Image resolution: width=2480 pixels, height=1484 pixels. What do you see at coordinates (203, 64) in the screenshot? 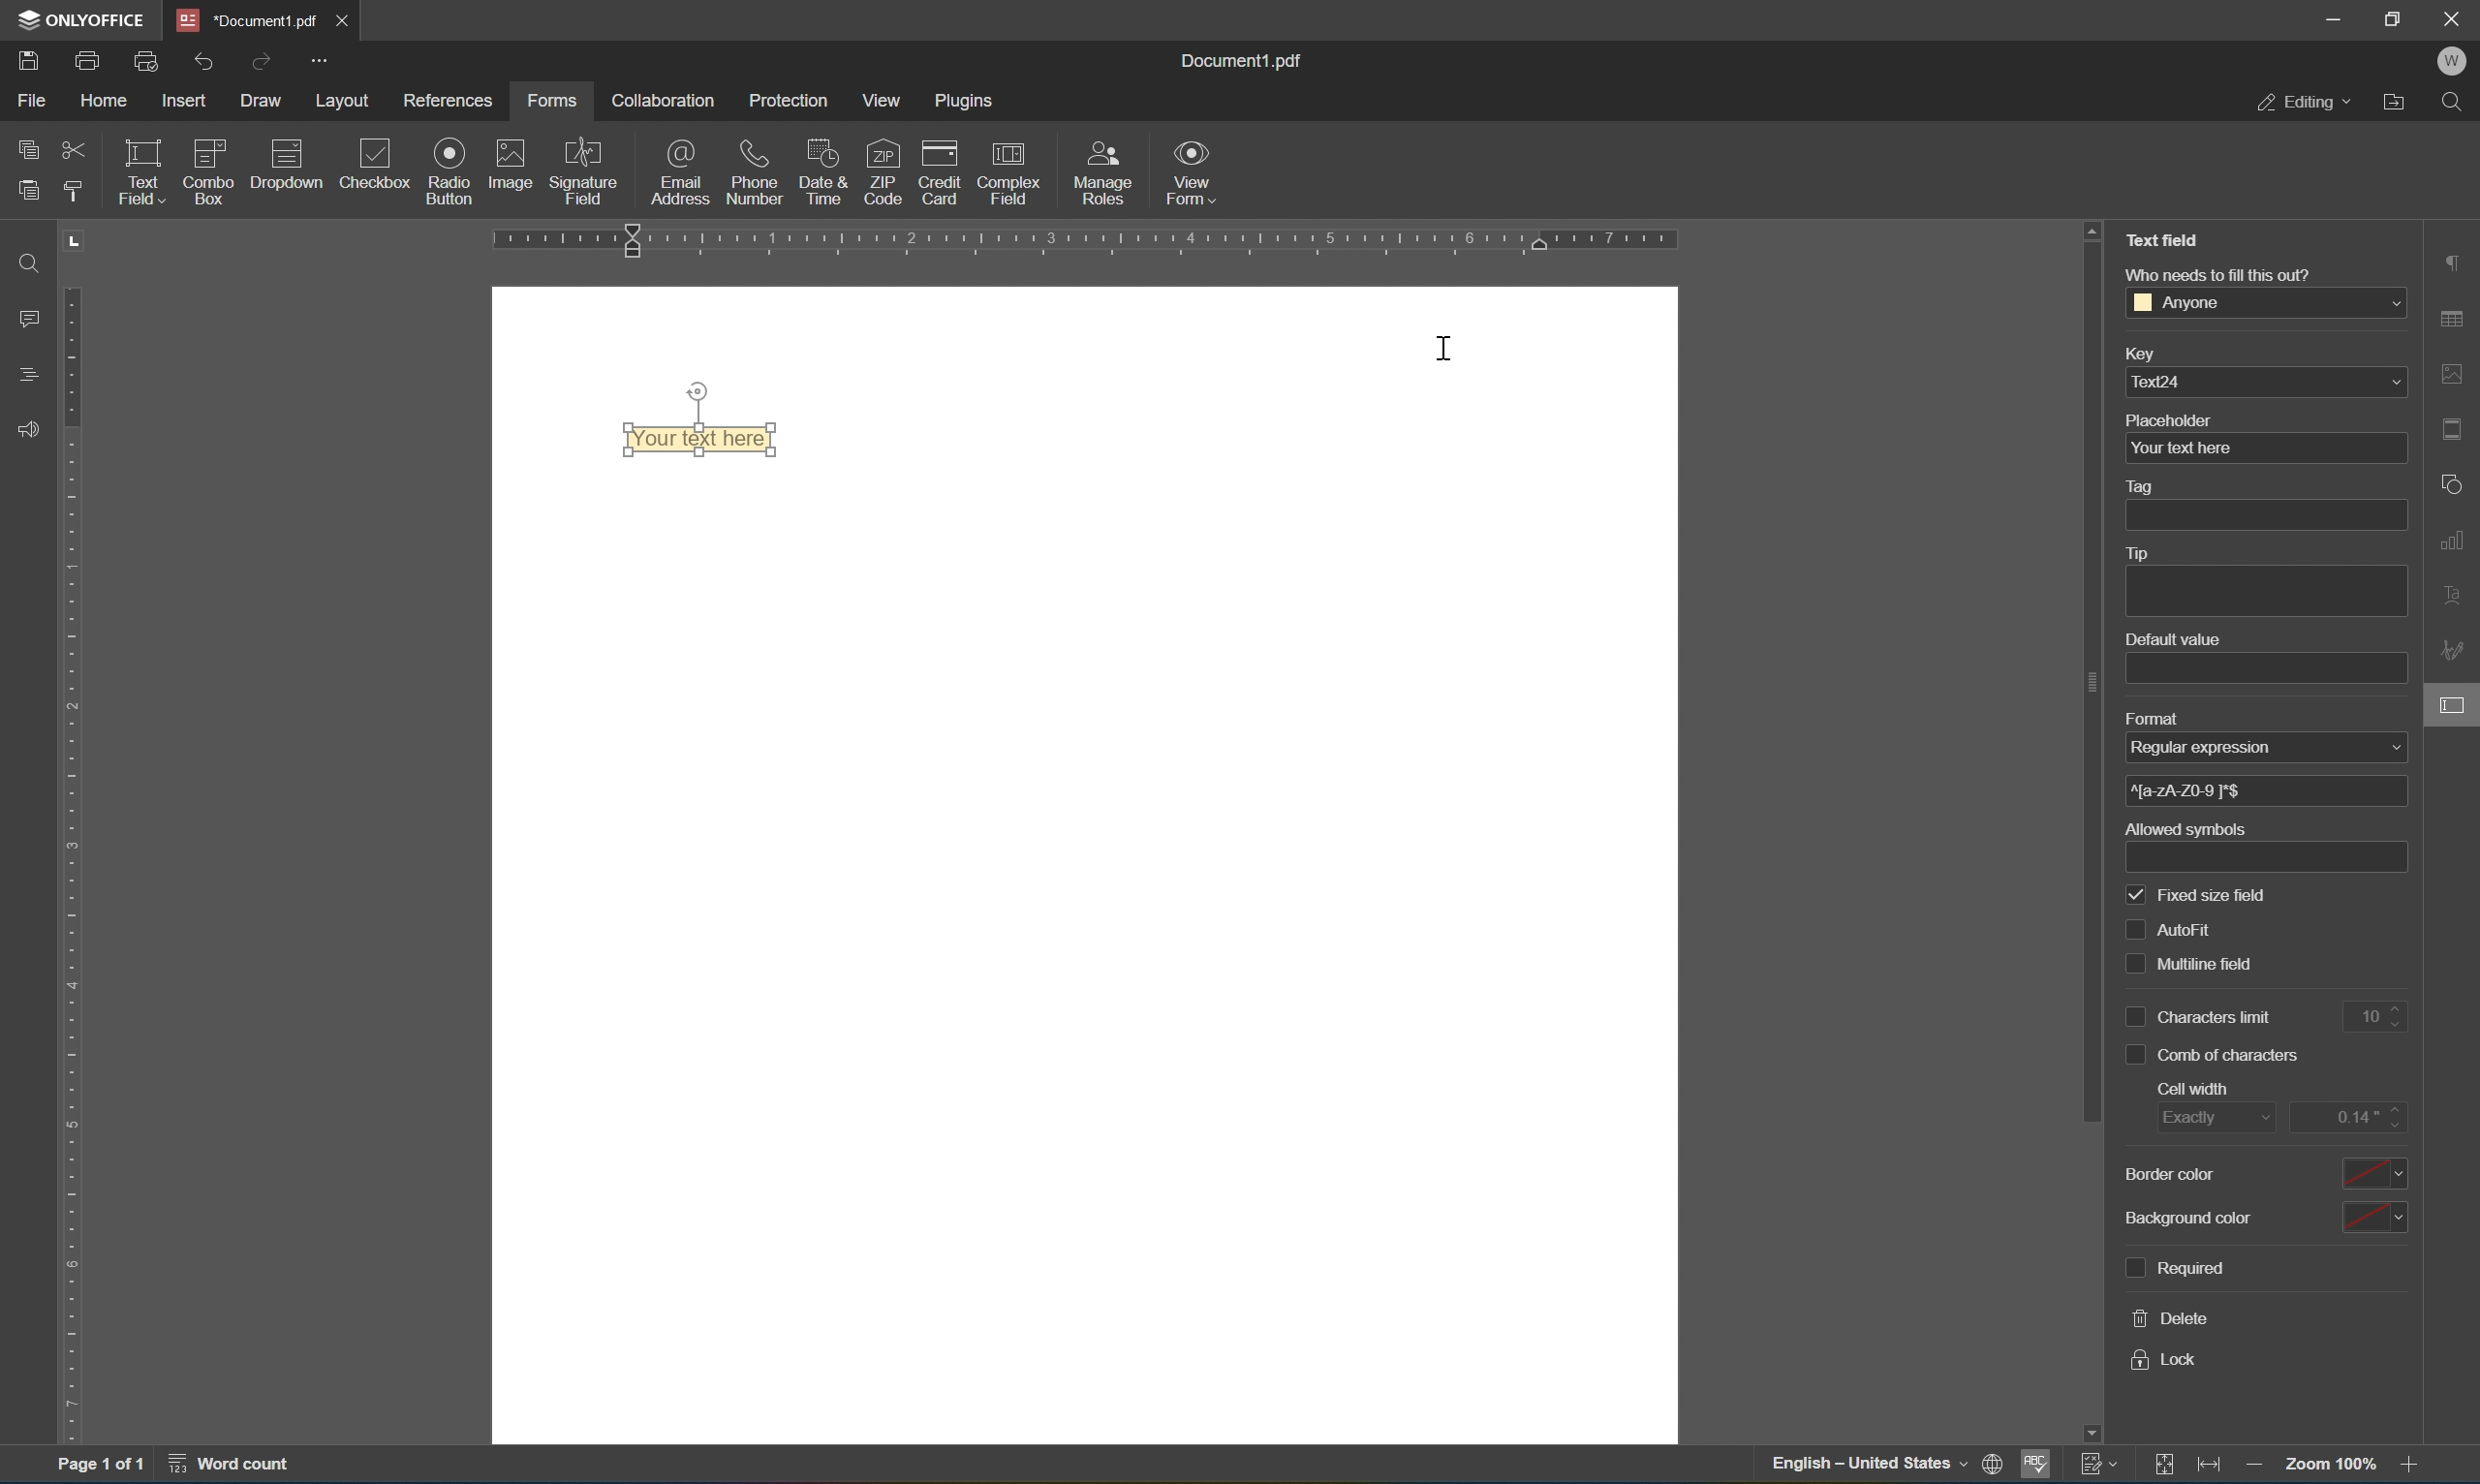
I see `undo` at bounding box center [203, 64].